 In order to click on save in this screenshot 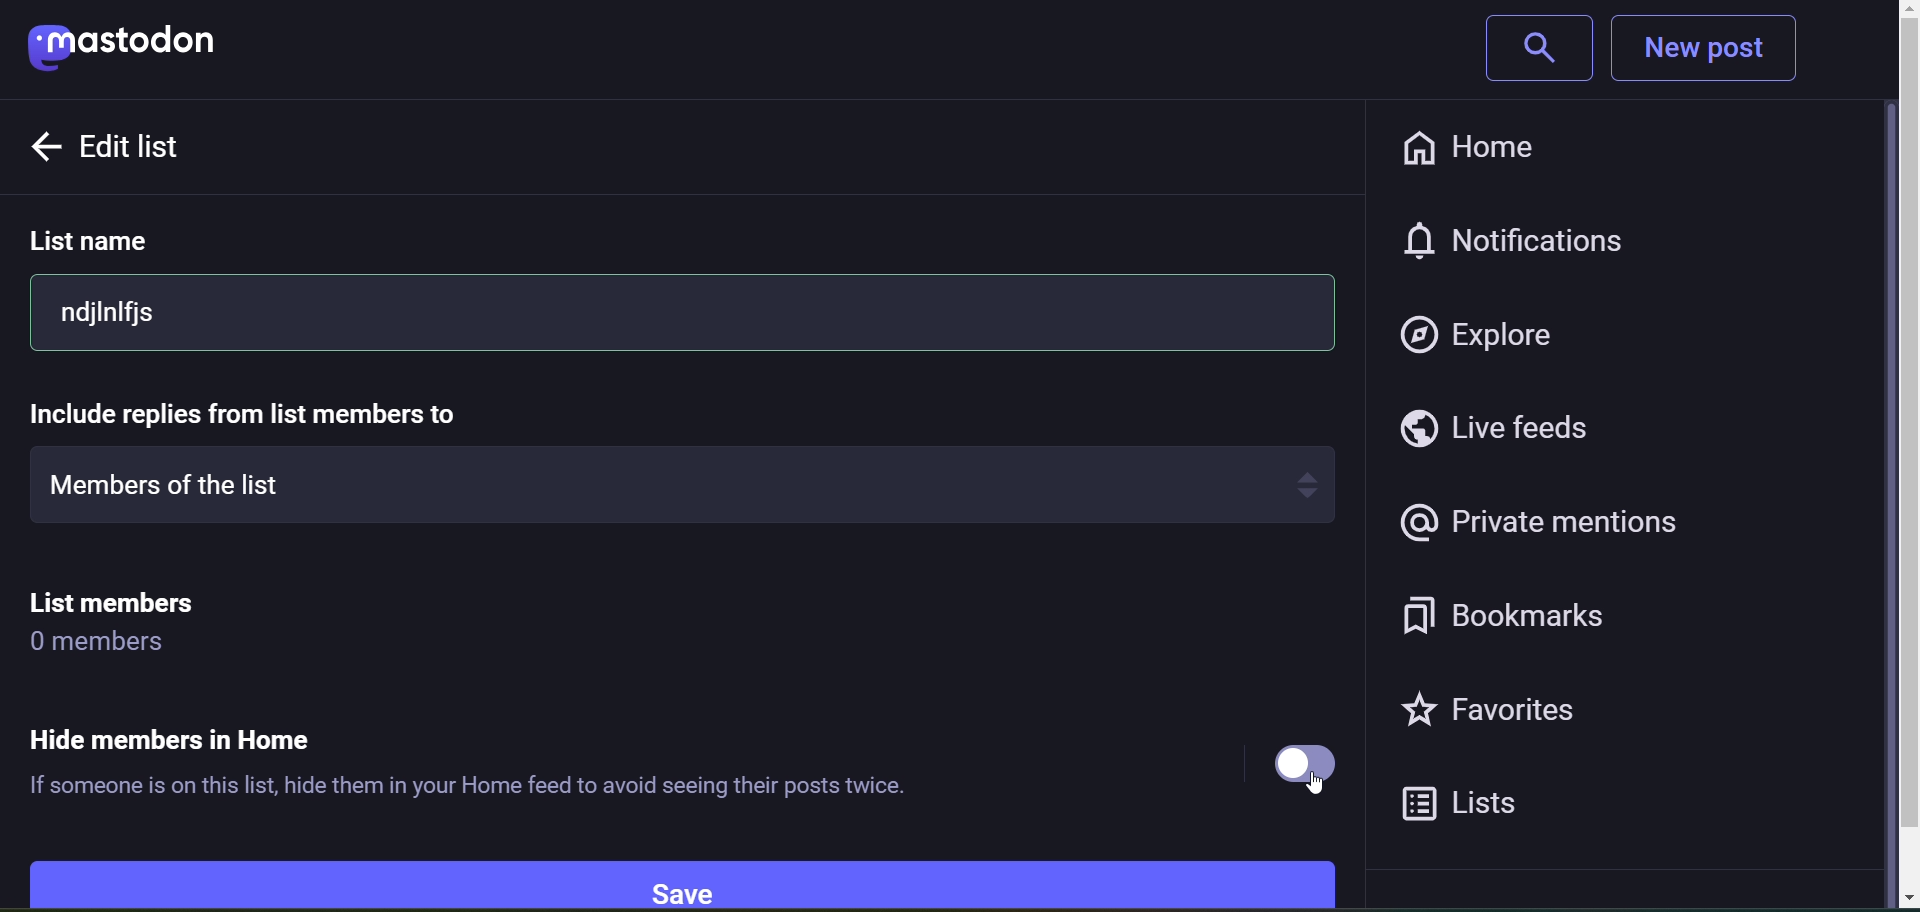, I will do `click(704, 877)`.